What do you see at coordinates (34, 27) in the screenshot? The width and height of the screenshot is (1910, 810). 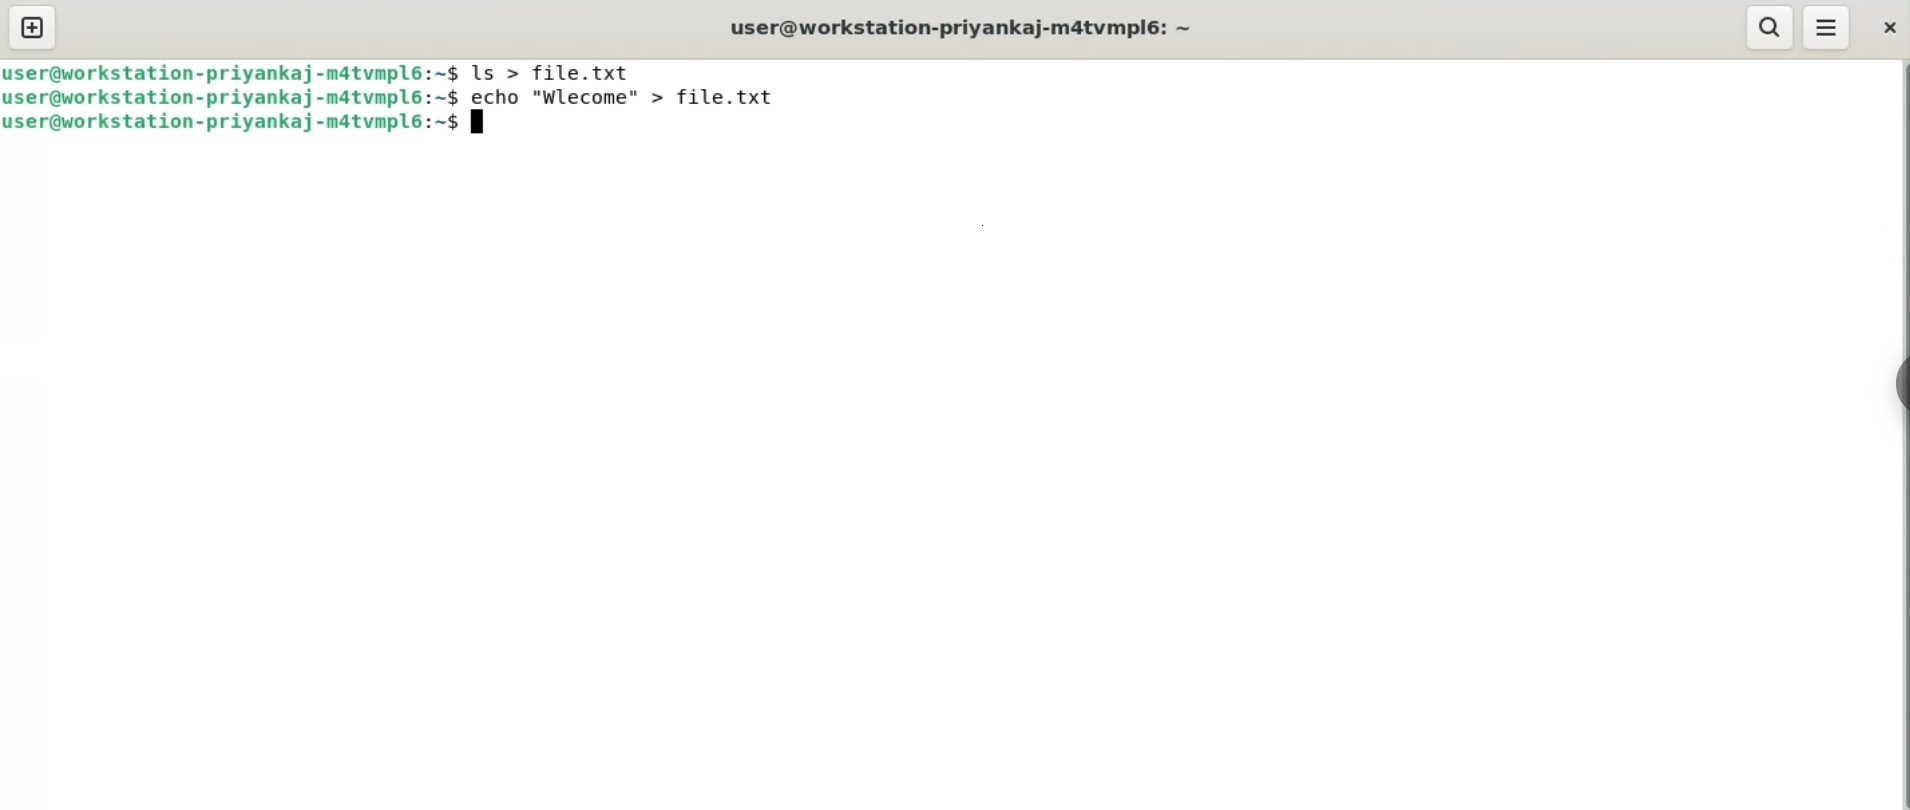 I see `new tab` at bounding box center [34, 27].